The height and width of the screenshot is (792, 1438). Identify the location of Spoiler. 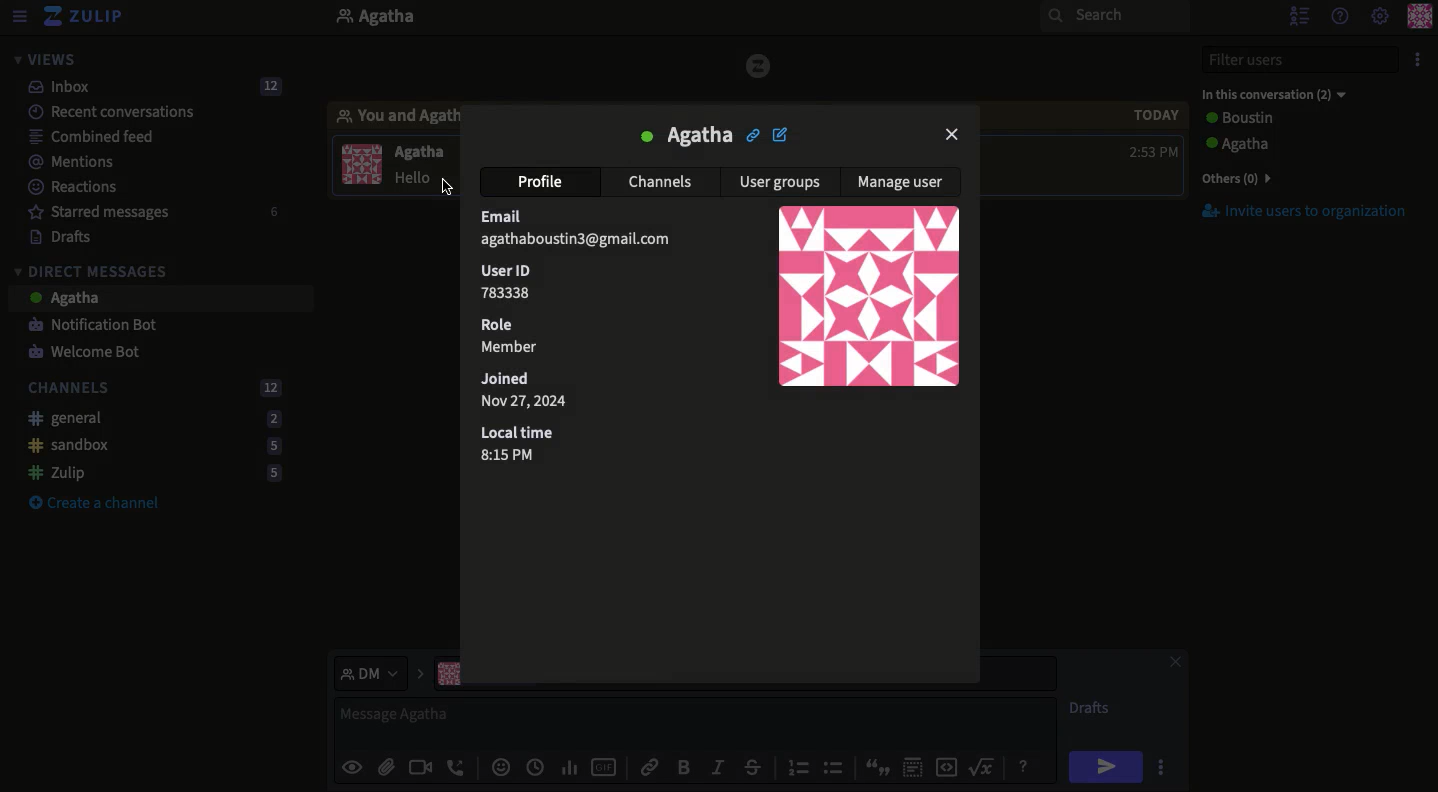
(916, 764).